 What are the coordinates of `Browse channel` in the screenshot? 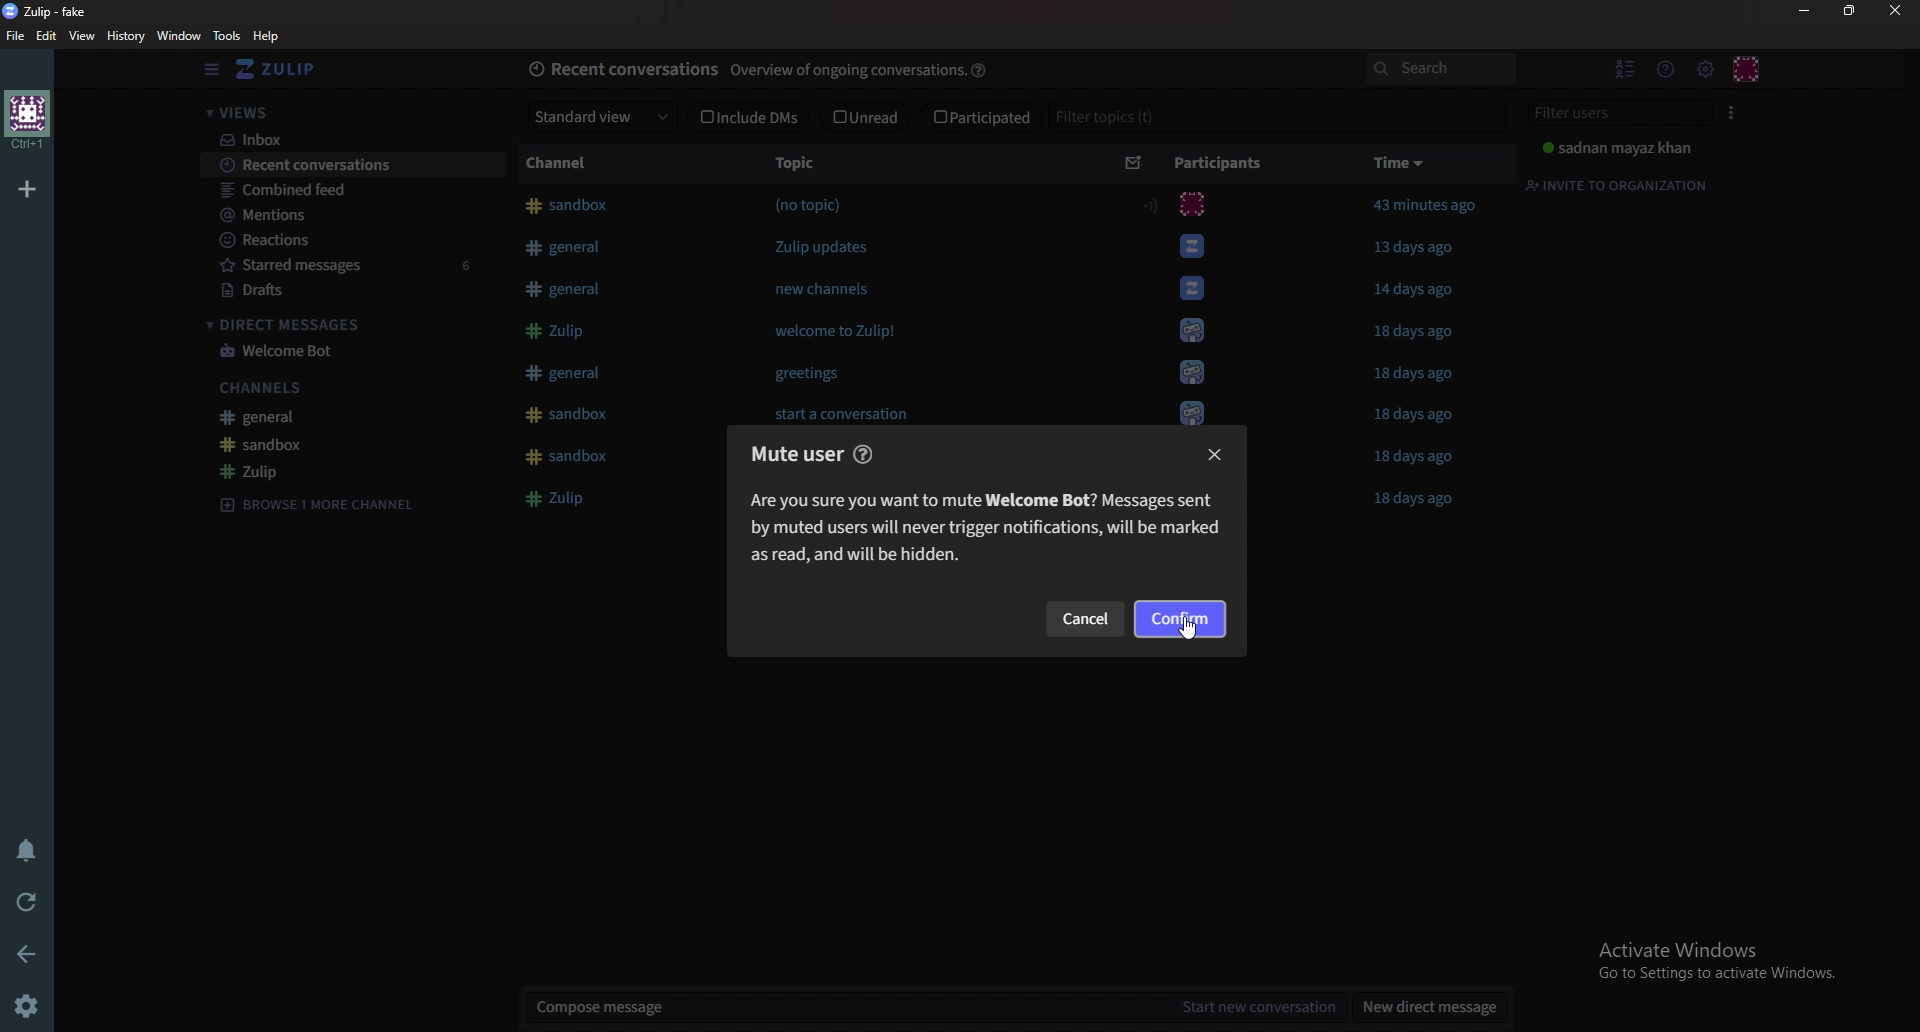 It's located at (324, 505).